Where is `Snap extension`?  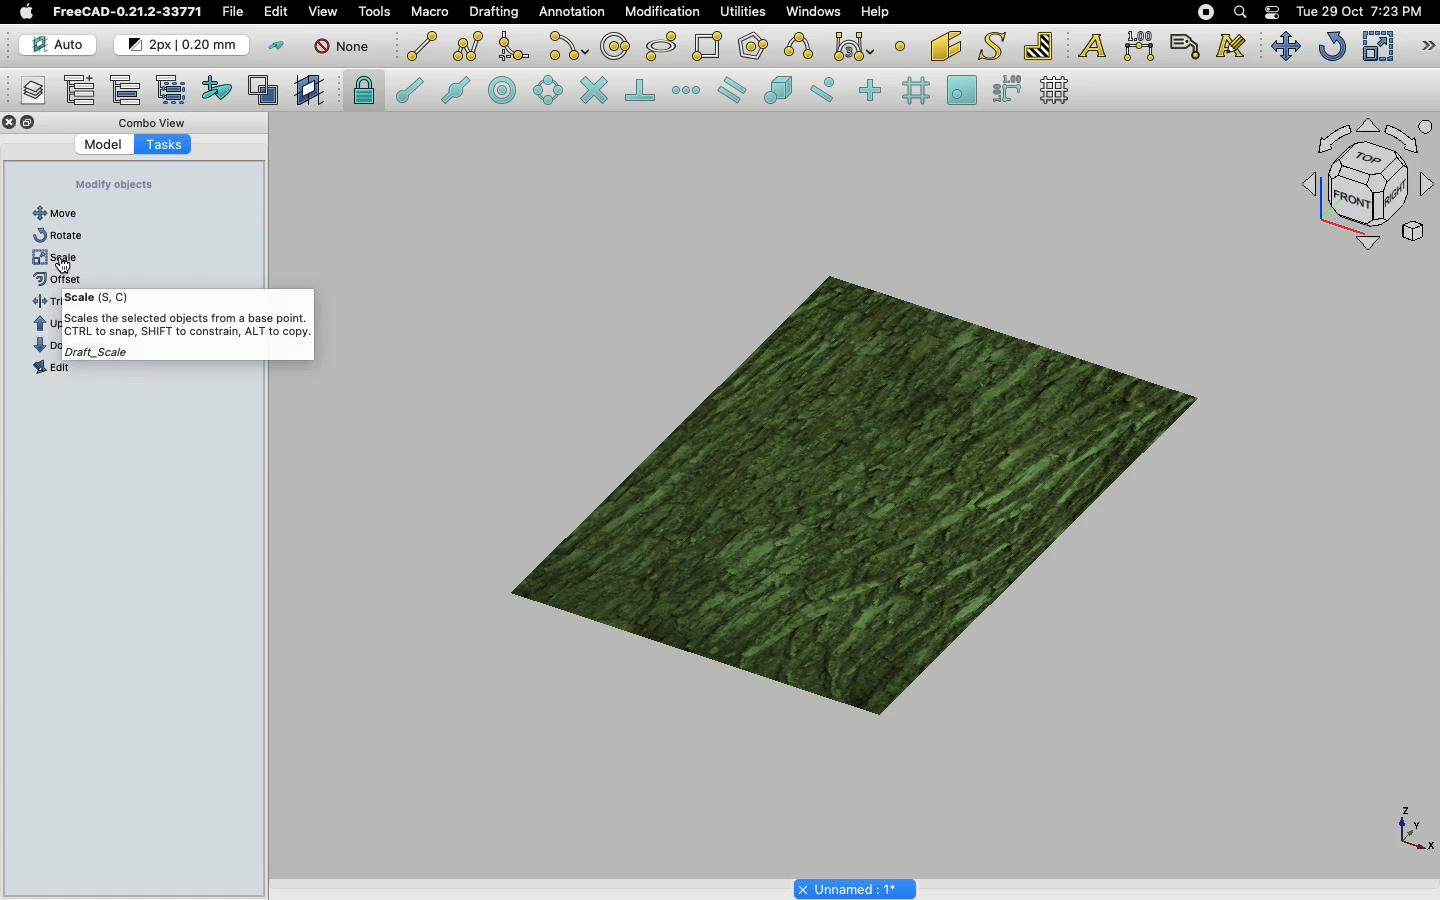 Snap extension is located at coordinates (686, 91).